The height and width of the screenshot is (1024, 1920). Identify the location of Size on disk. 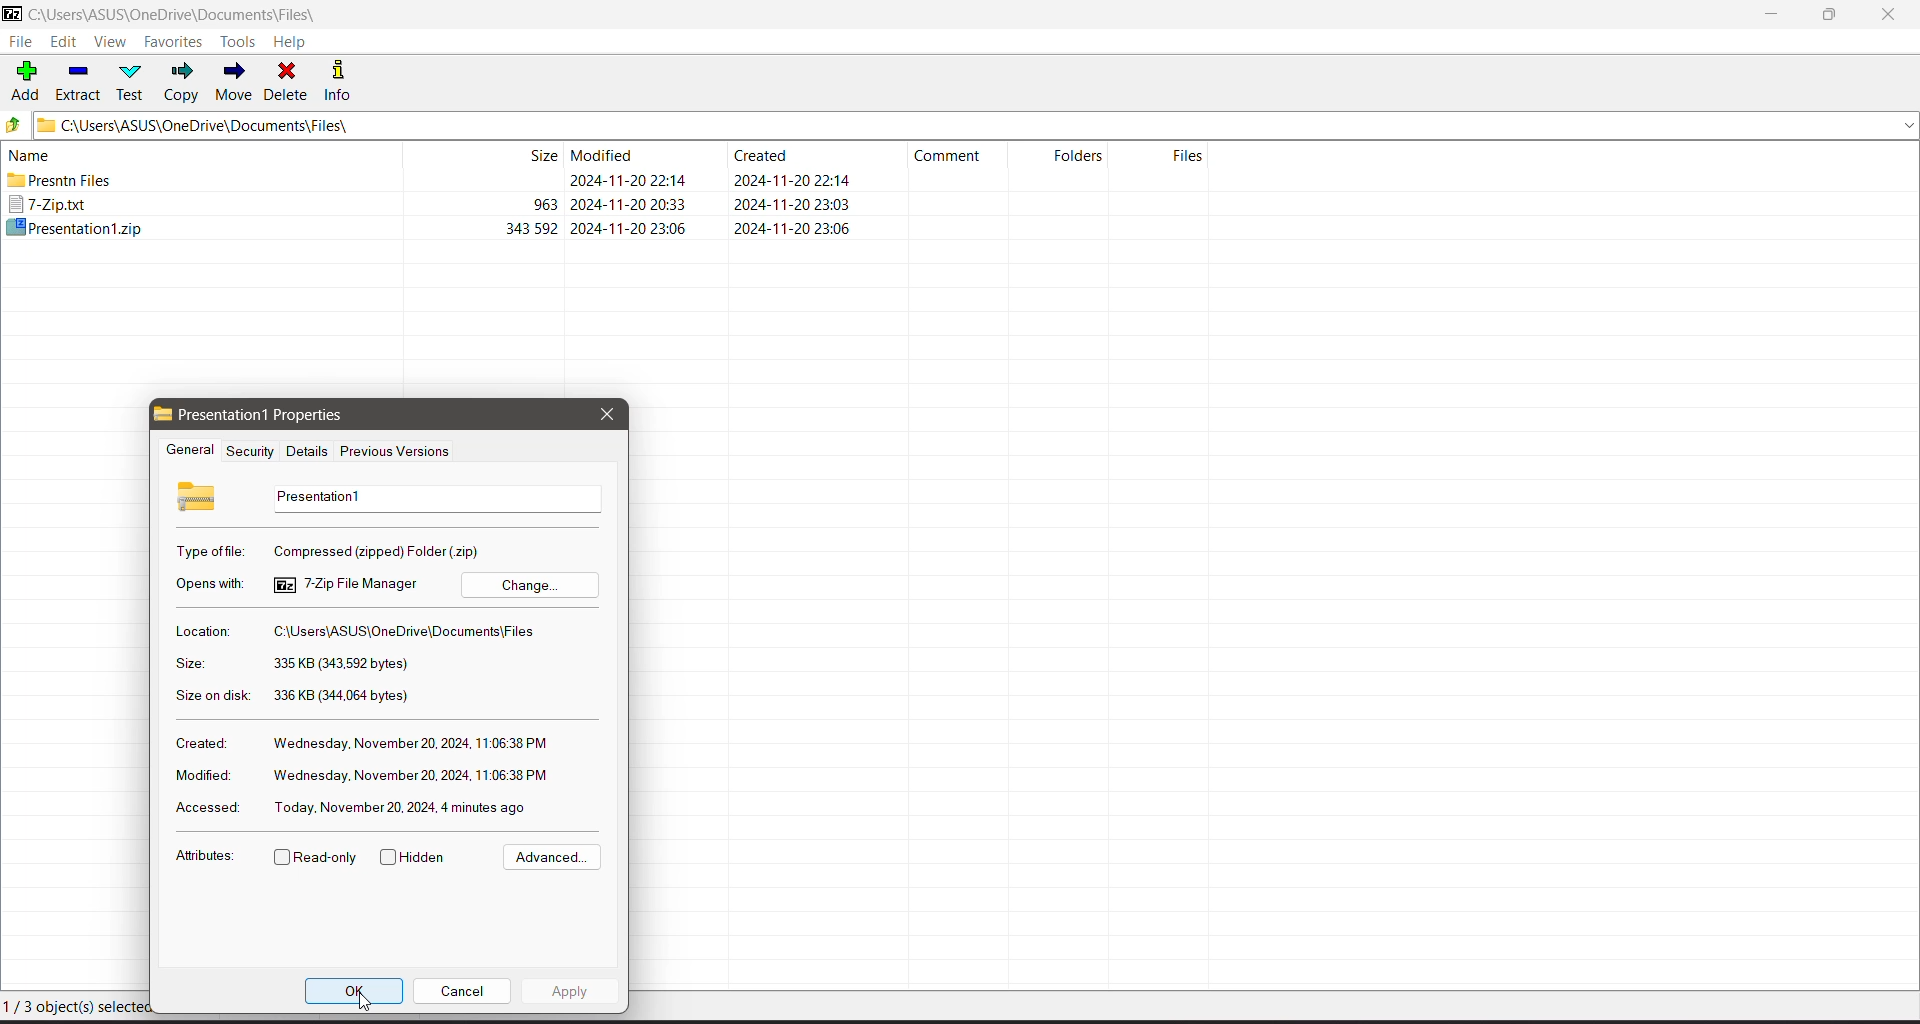
(213, 698).